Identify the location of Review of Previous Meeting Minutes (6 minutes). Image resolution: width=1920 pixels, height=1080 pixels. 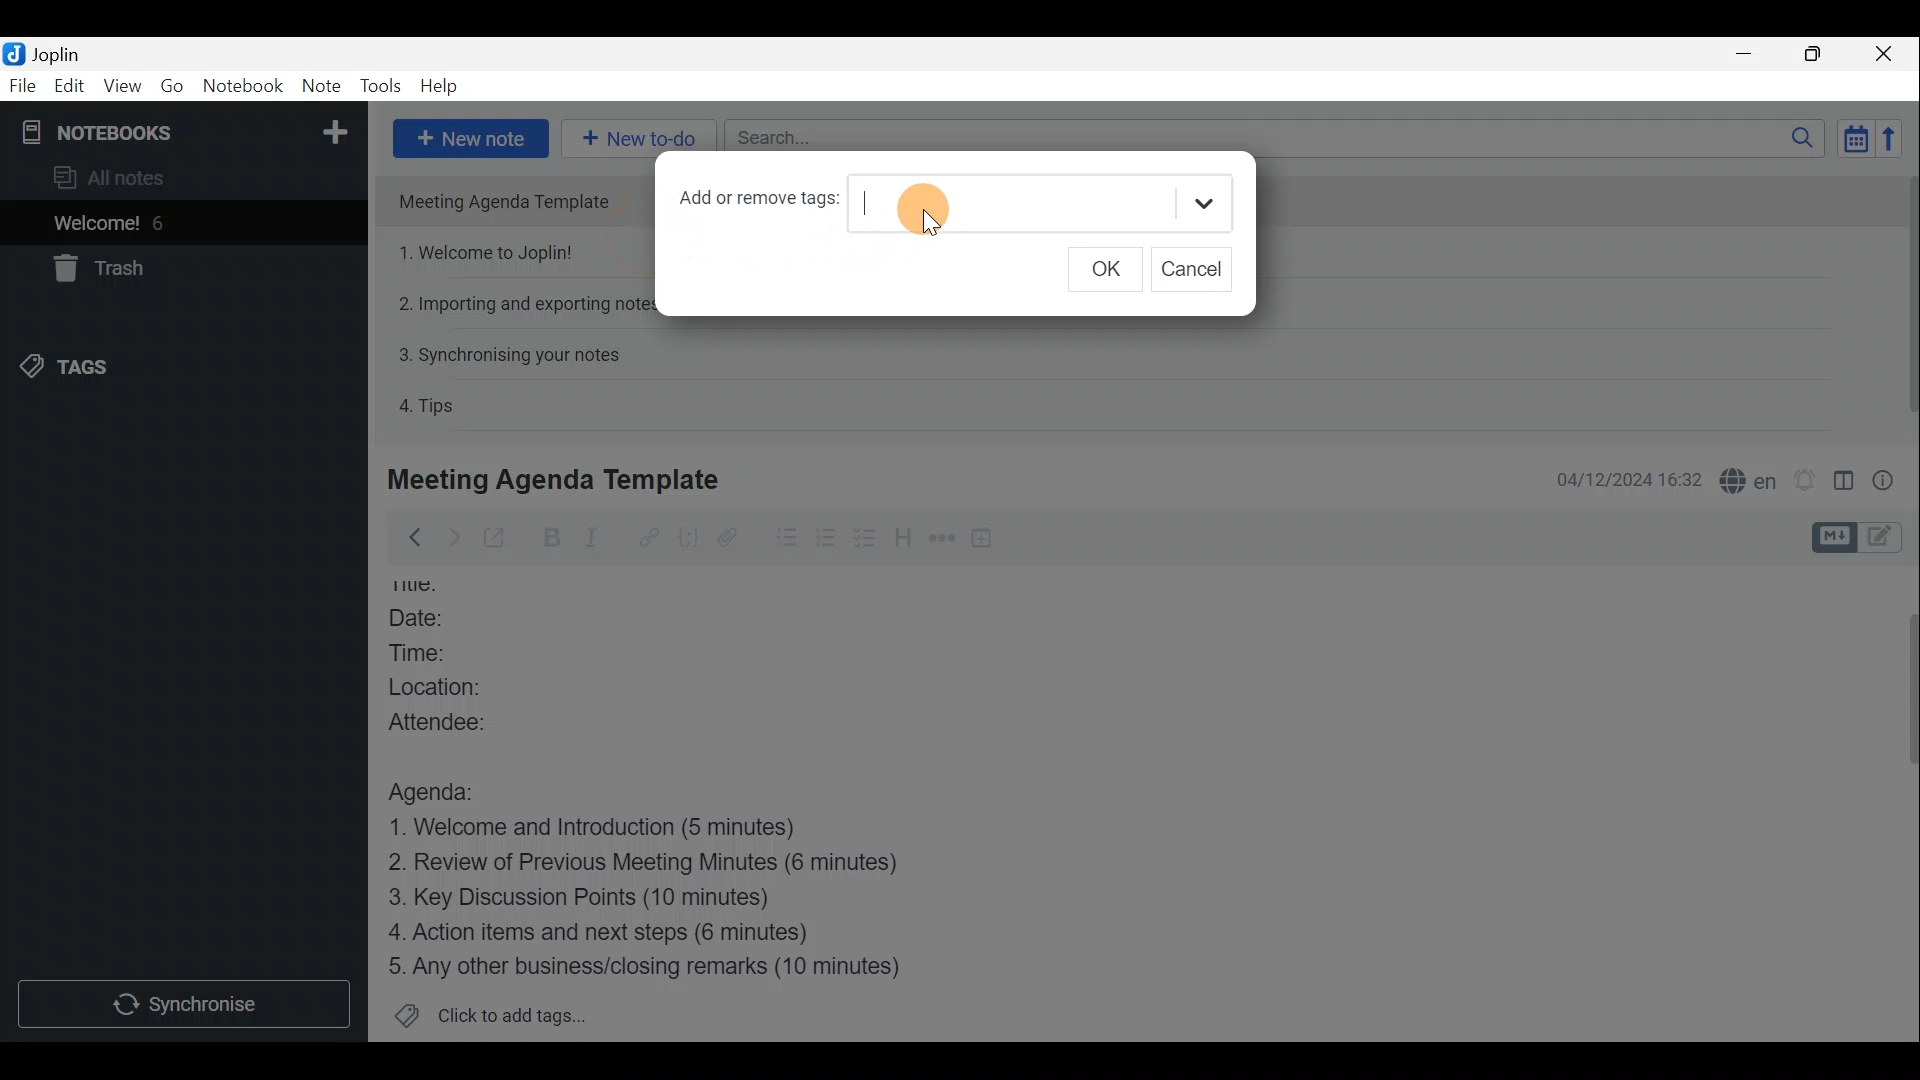
(675, 866).